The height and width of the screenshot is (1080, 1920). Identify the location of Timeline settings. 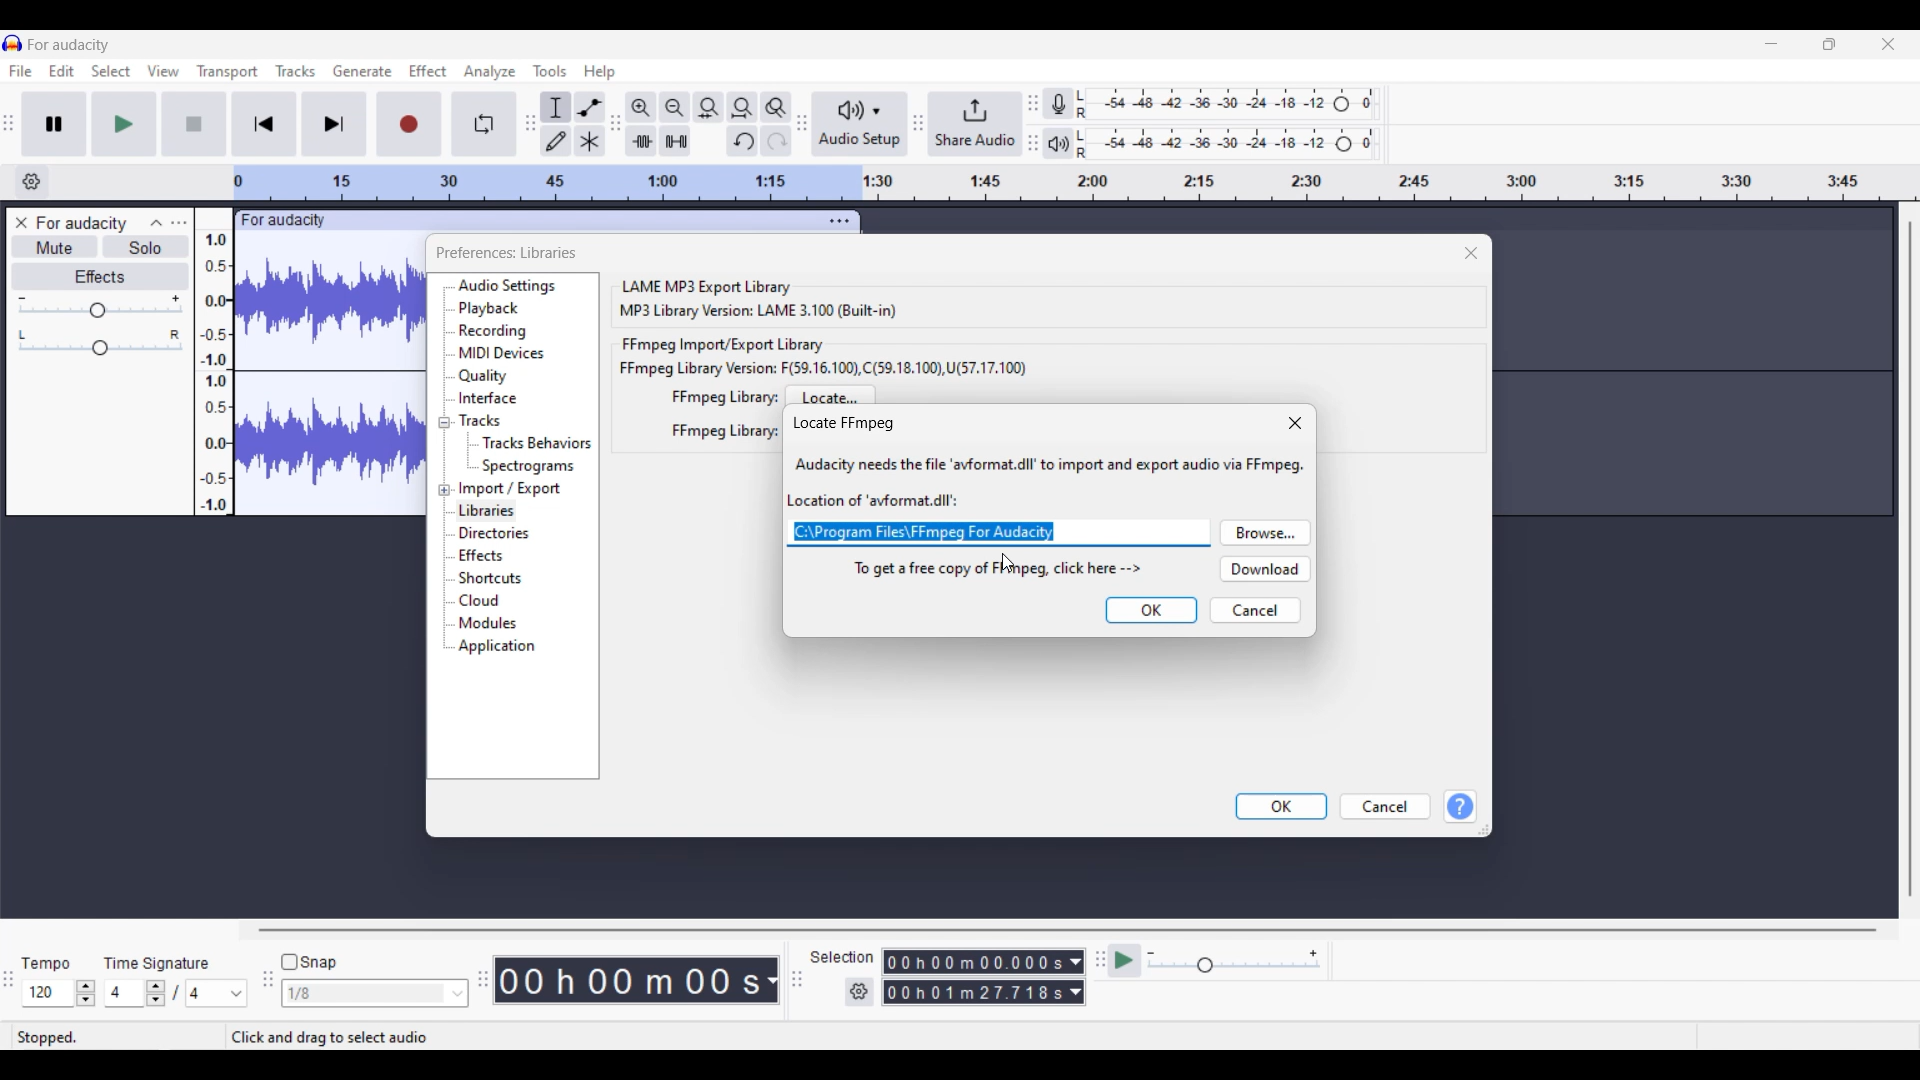
(31, 182).